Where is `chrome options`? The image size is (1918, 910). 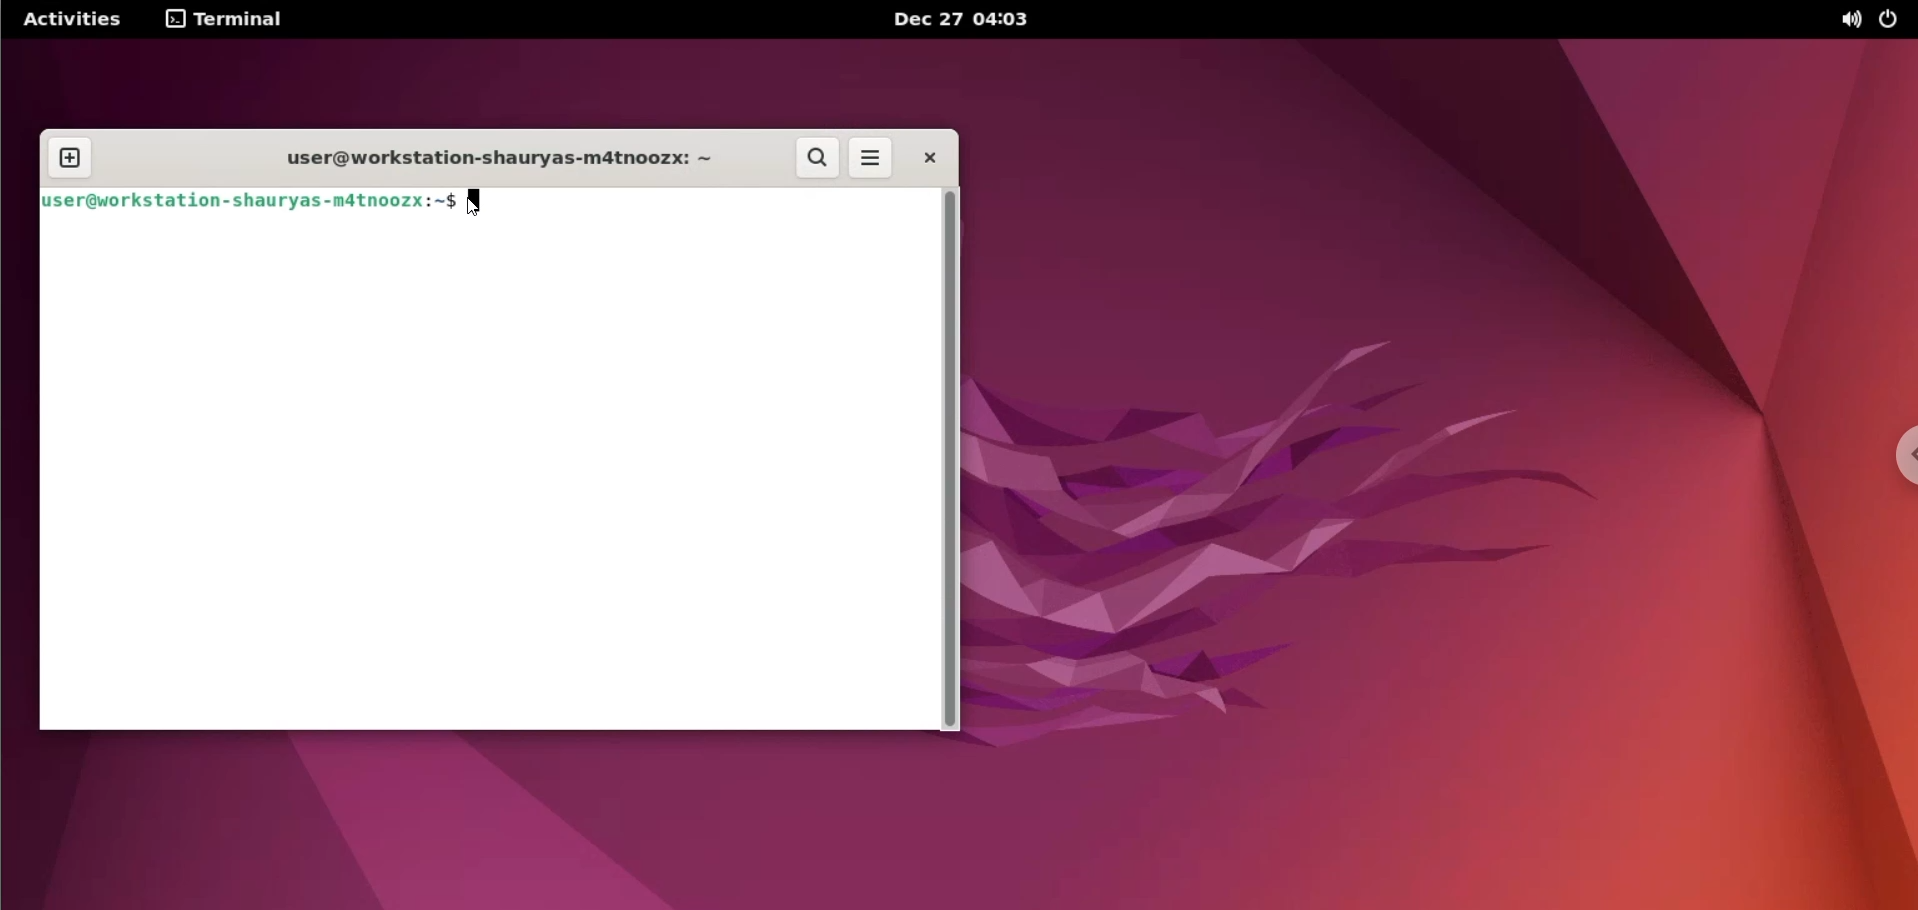 chrome options is located at coordinates (1900, 457).